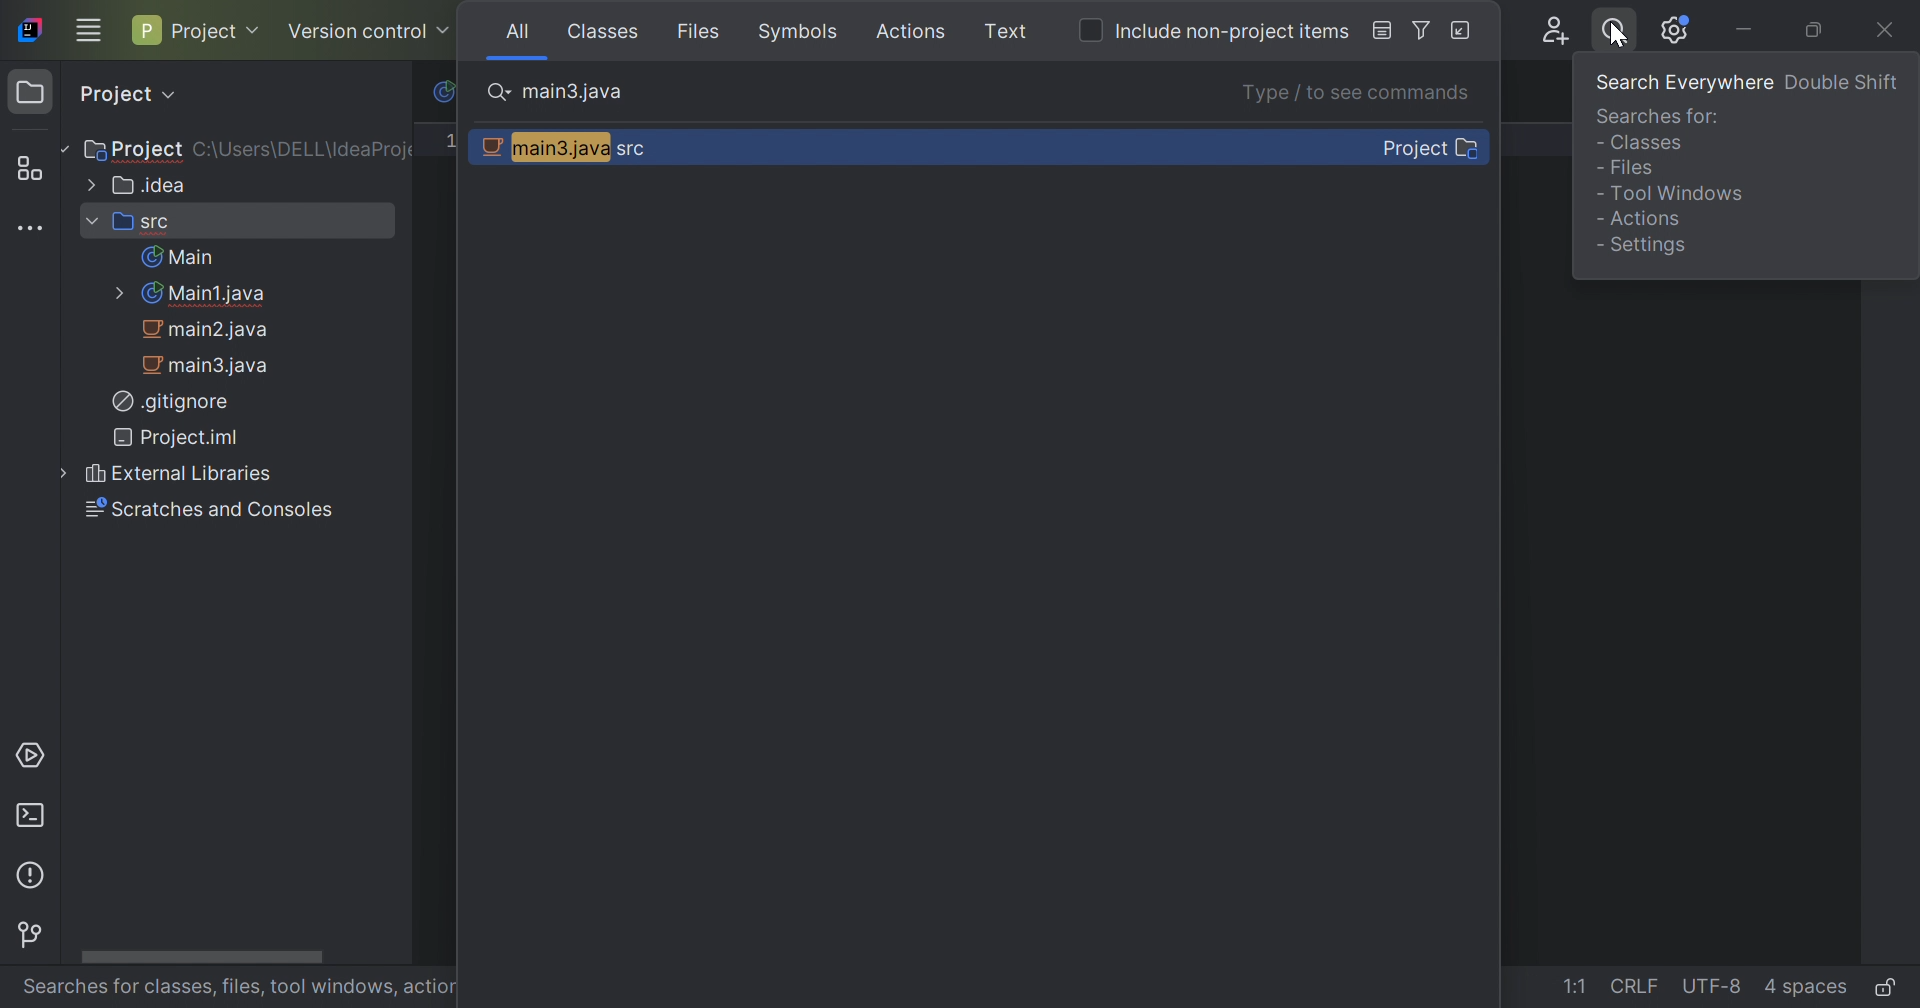  Describe the element at coordinates (1660, 120) in the screenshot. I see `Searches for:` at that location.